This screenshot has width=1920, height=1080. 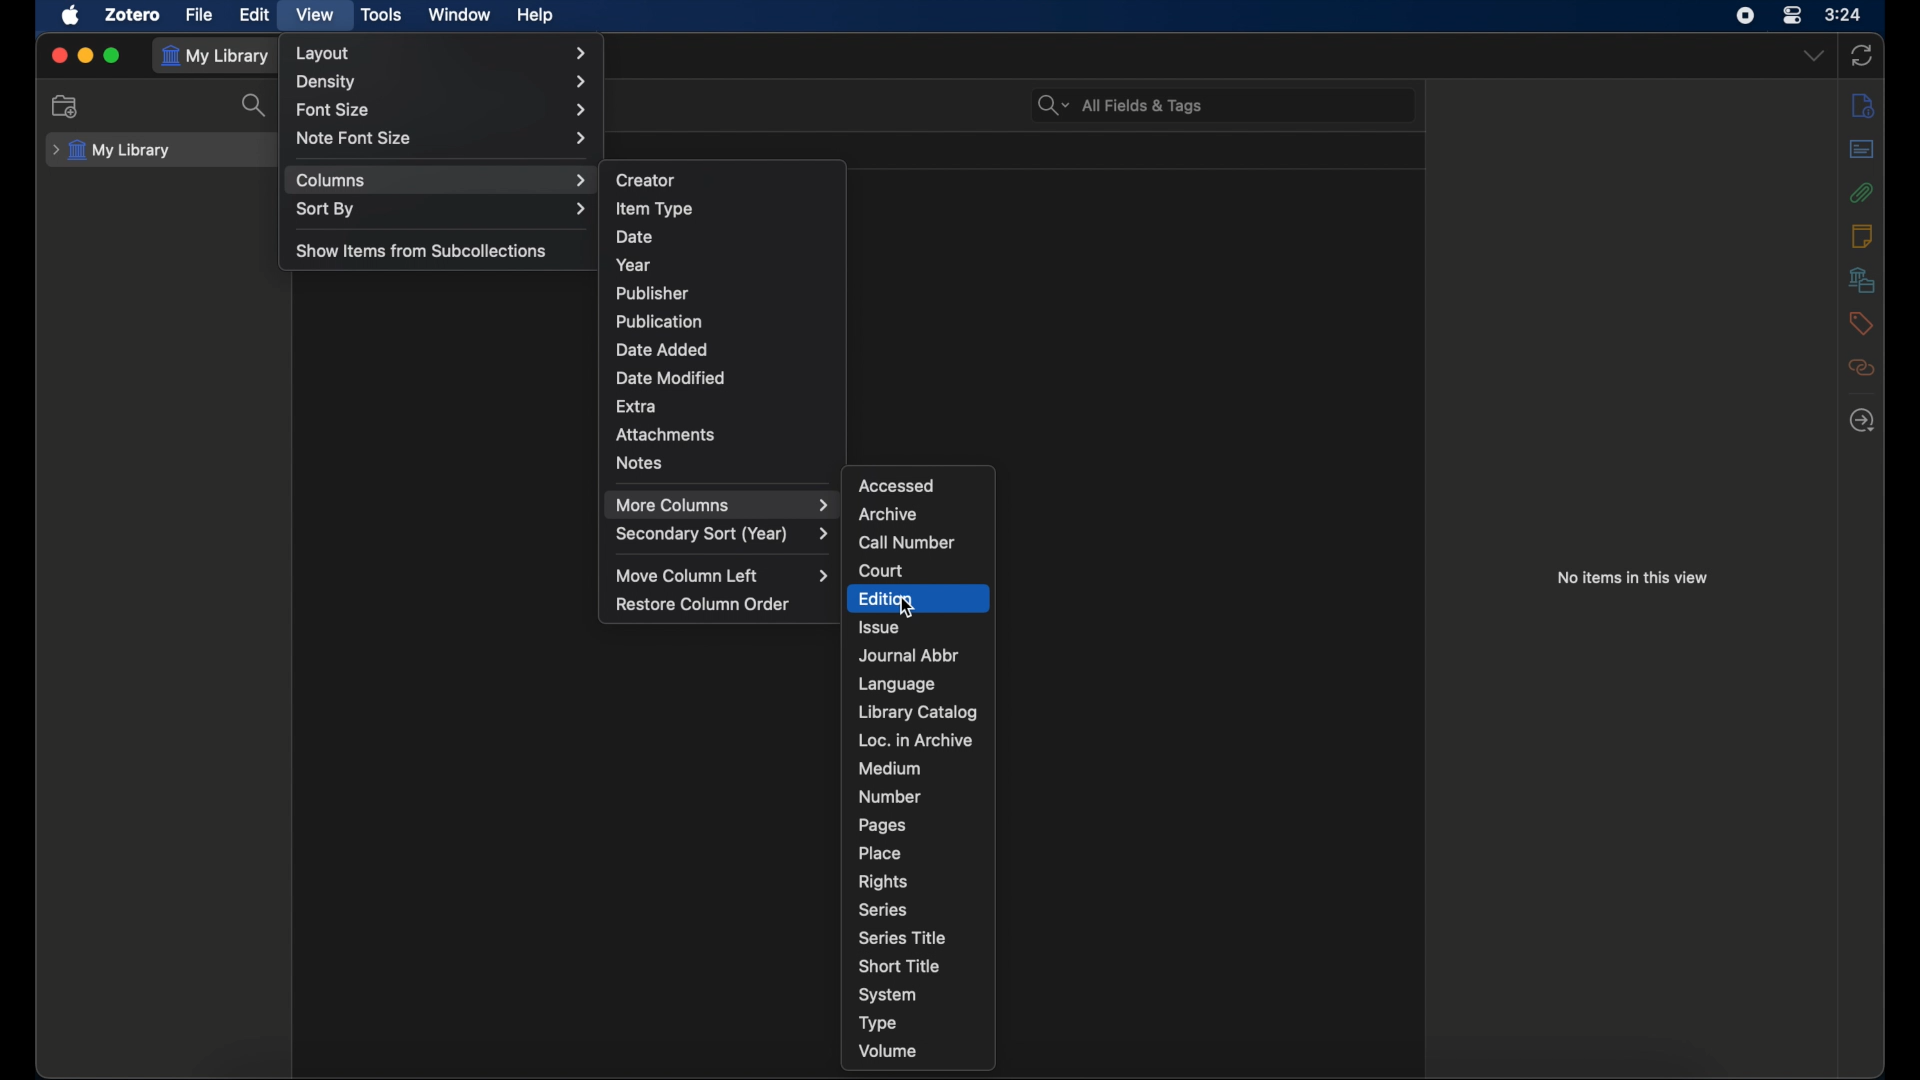 What do you see at coordinates (1861, 234) in the screenshot?
I see `notes` at bounding box center [1861, 234].